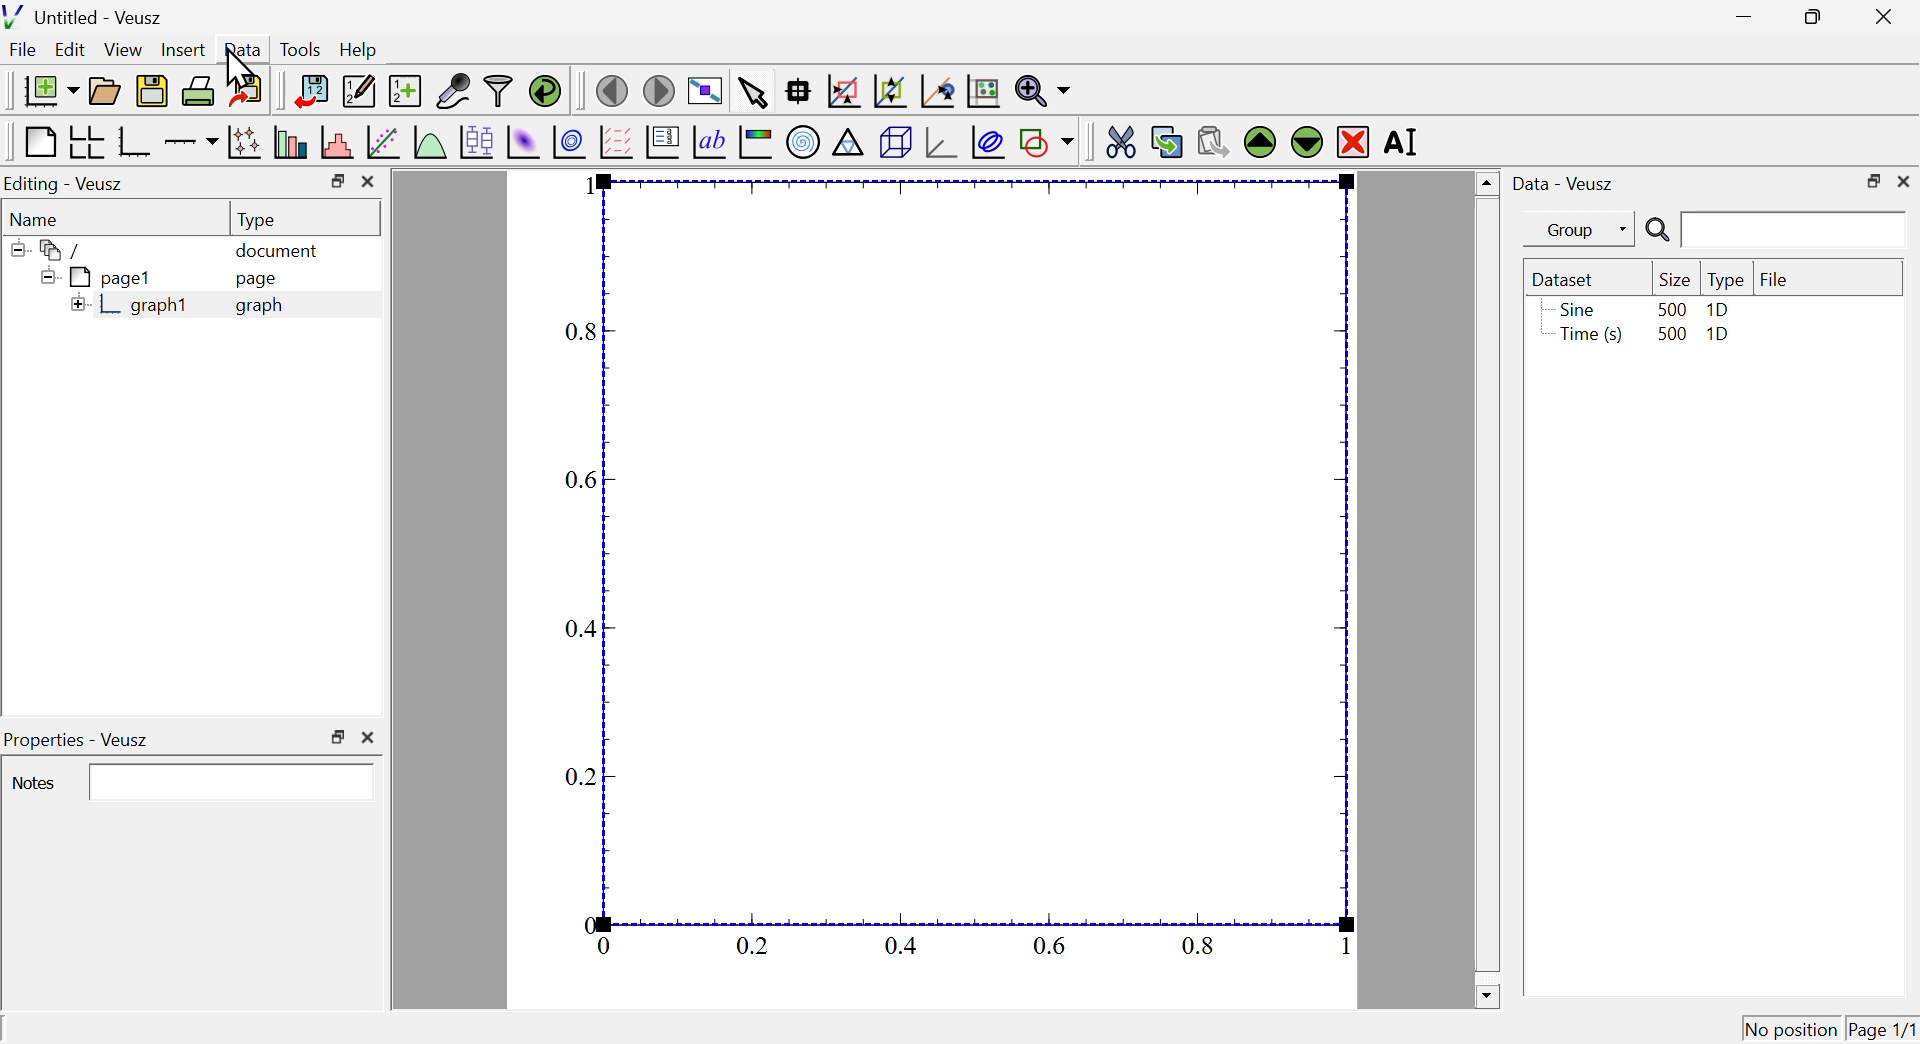  Describe the element at coordinates (235, 781) in the screenshot. I see `text box` at that location.